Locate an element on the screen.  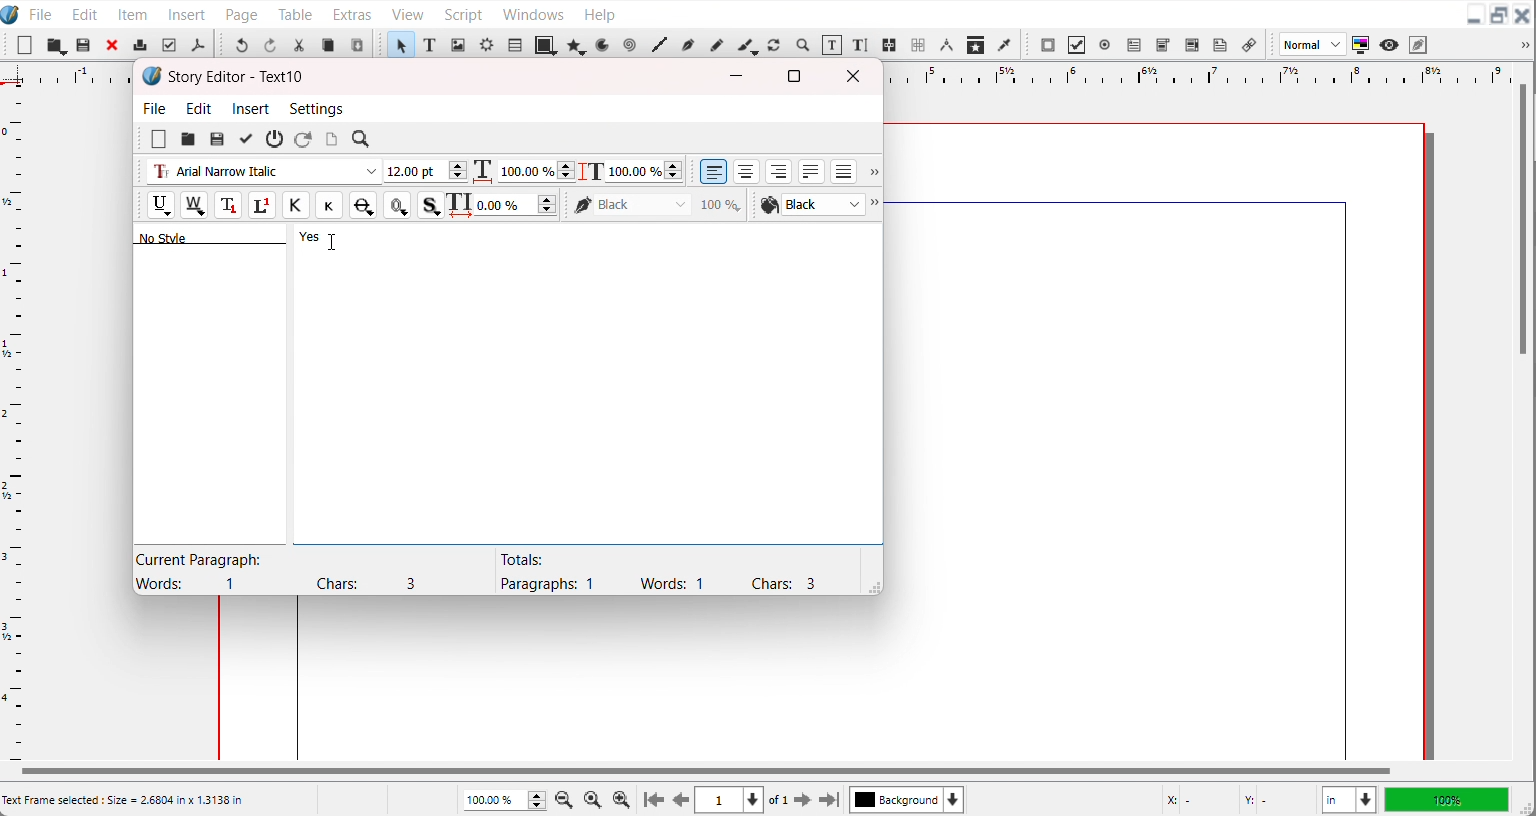
Select current layer is located at coordinates (907, 799).